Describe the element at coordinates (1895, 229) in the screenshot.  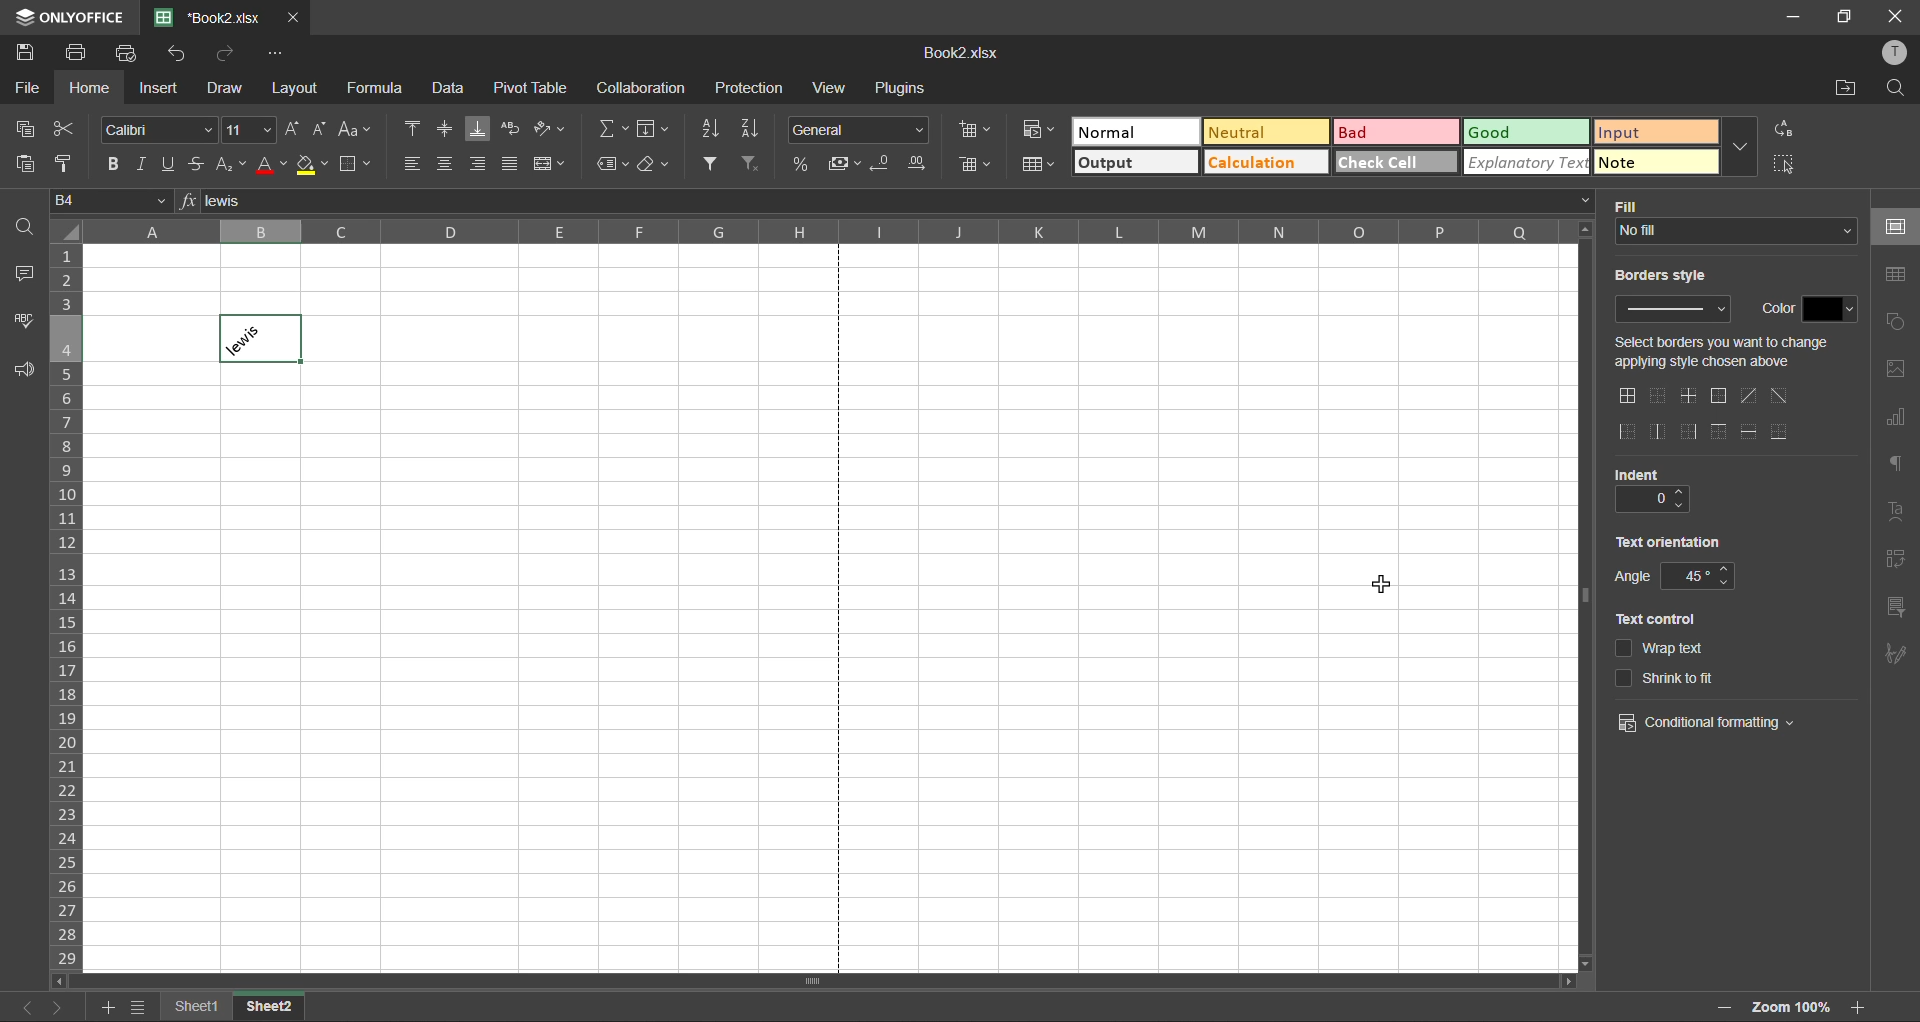
I see `cell settings` at that location.